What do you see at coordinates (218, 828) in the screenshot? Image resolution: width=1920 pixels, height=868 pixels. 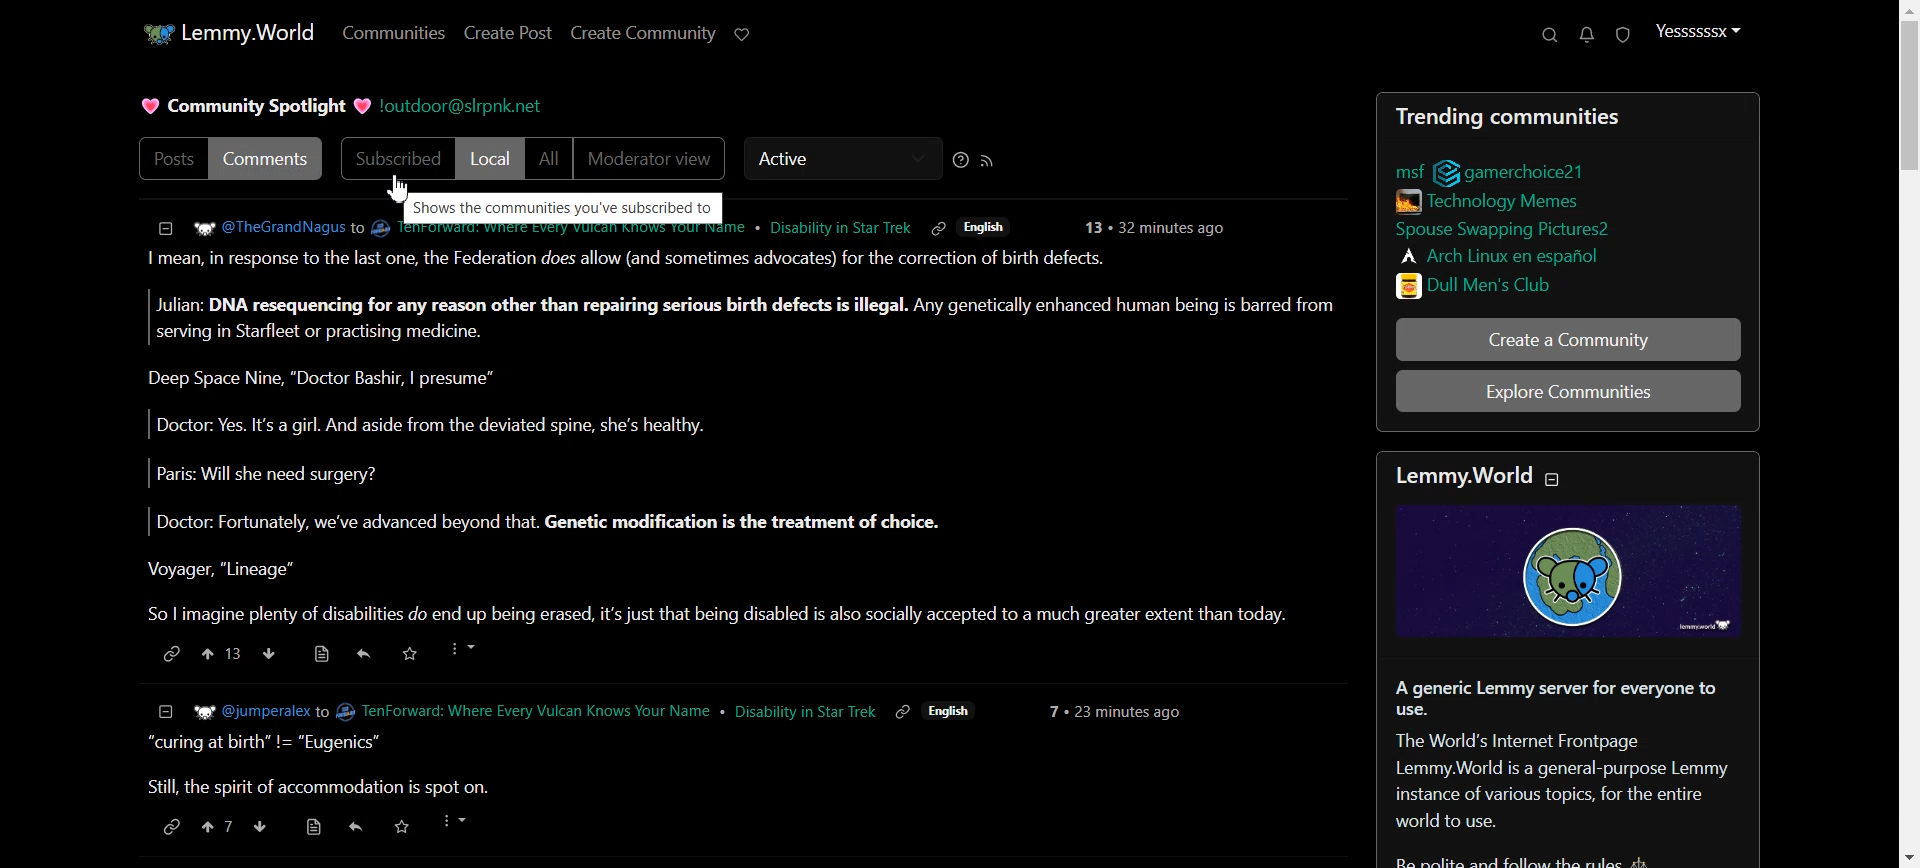 I see `upvote` at bounding box center [218, 828].